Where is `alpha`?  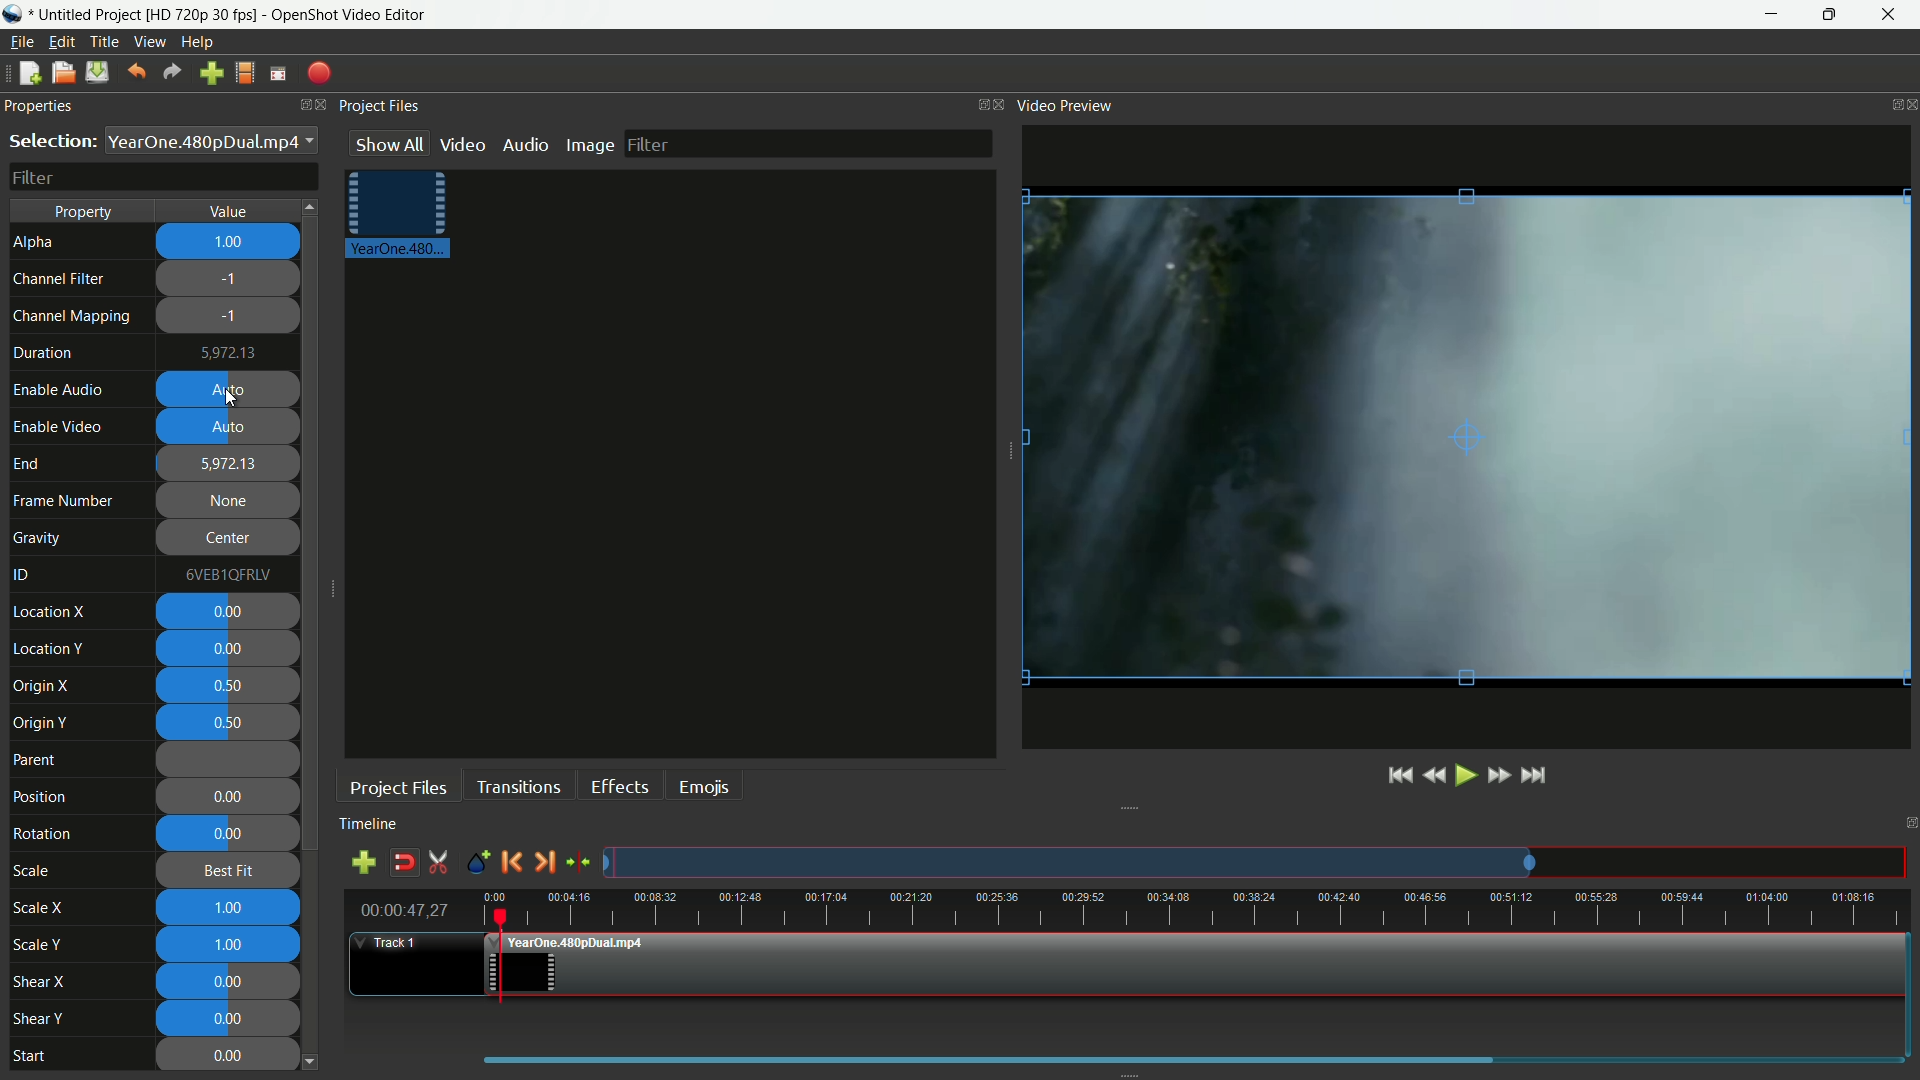
alpha is located at coordinates (37, 242).